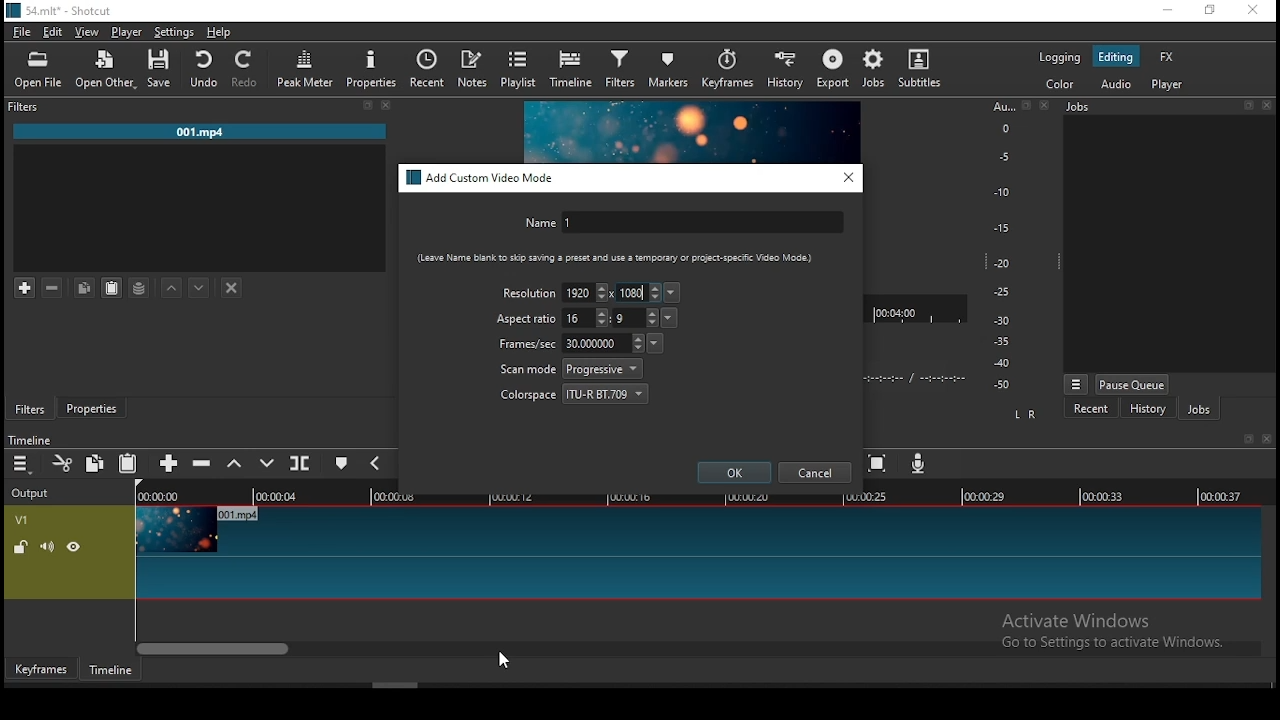  Describe the element at coordinates (1147, 411) in the screenshot. I see `history` at that location.